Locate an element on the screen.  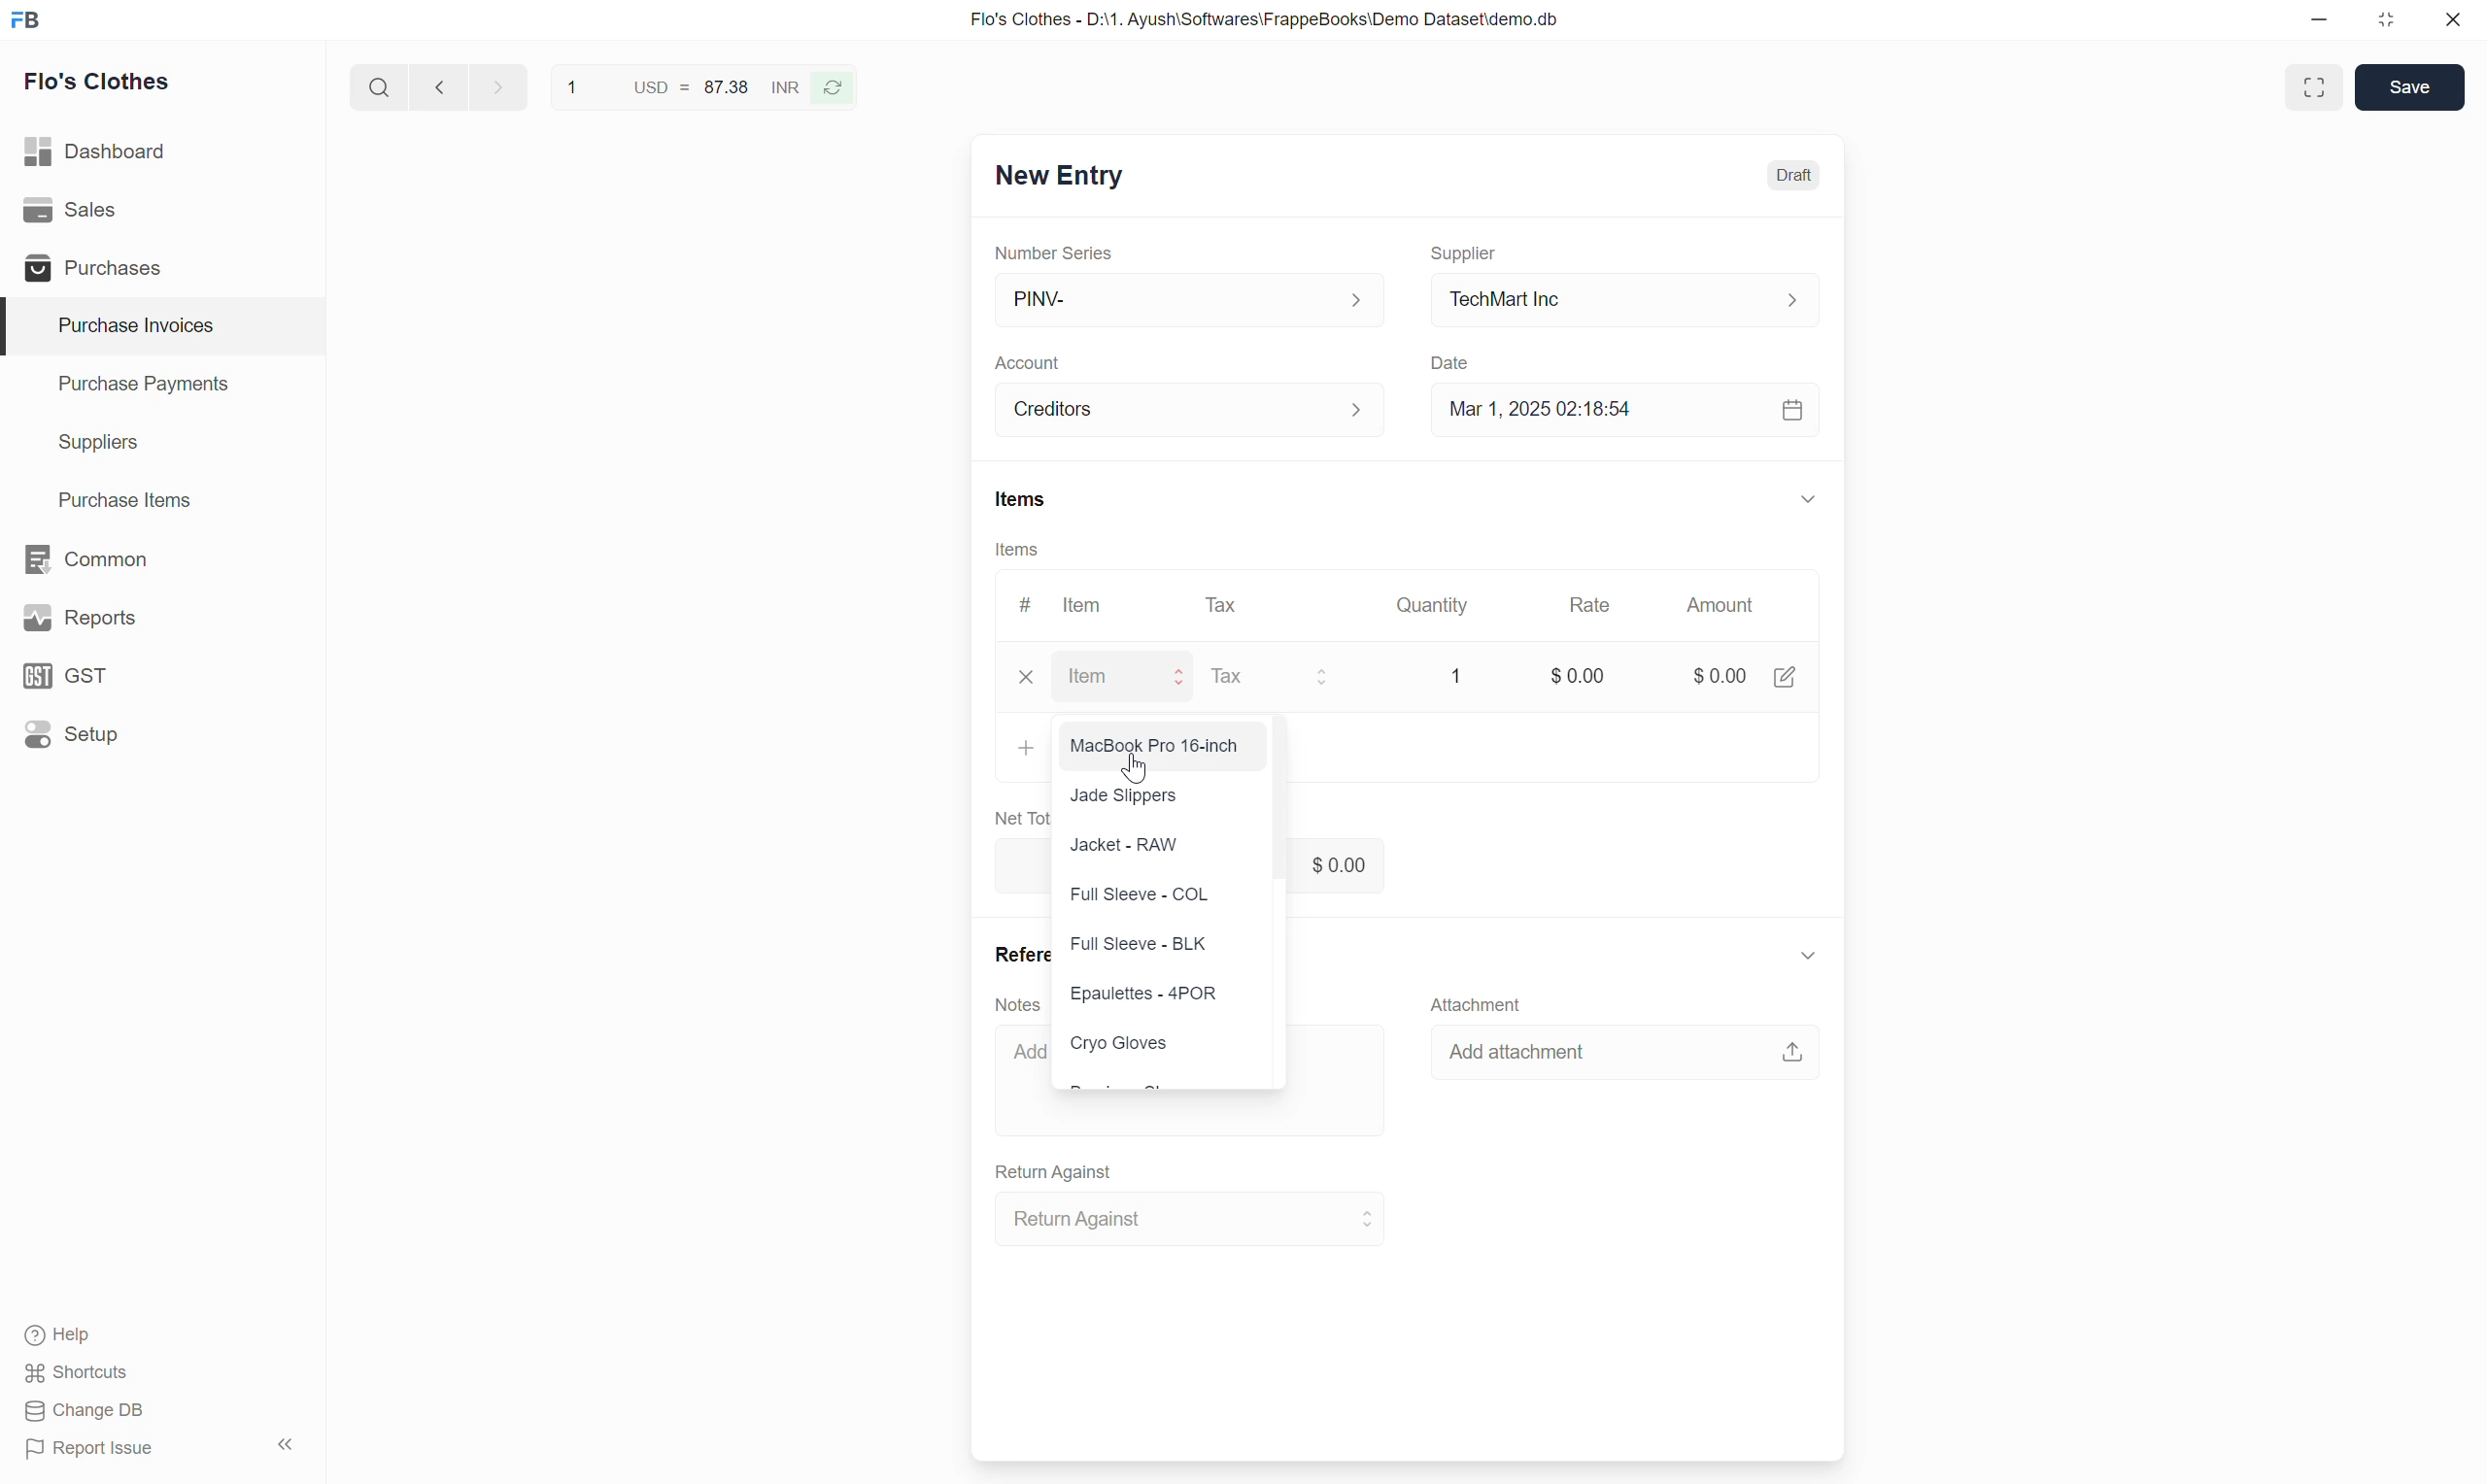
Full Sleeve - BLK is located at coordinates (1138, 944).